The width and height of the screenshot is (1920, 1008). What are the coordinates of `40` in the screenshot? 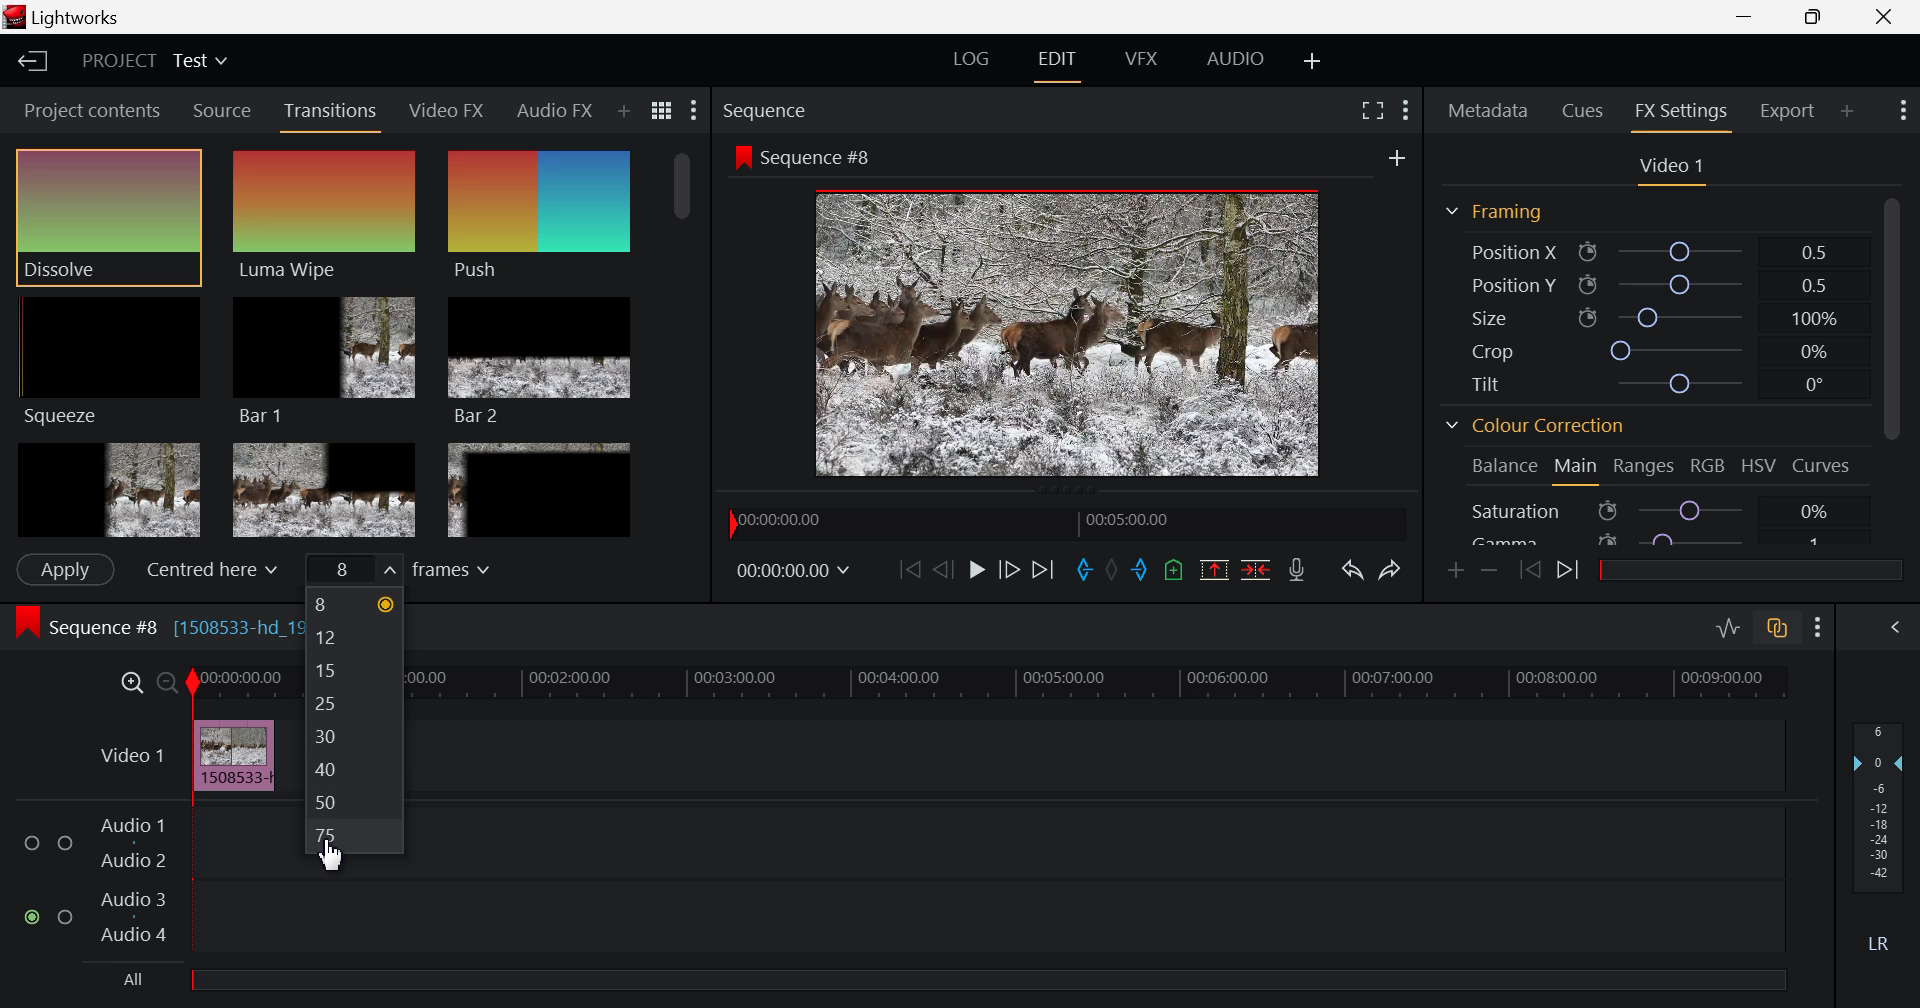 It's located at (359, 770).